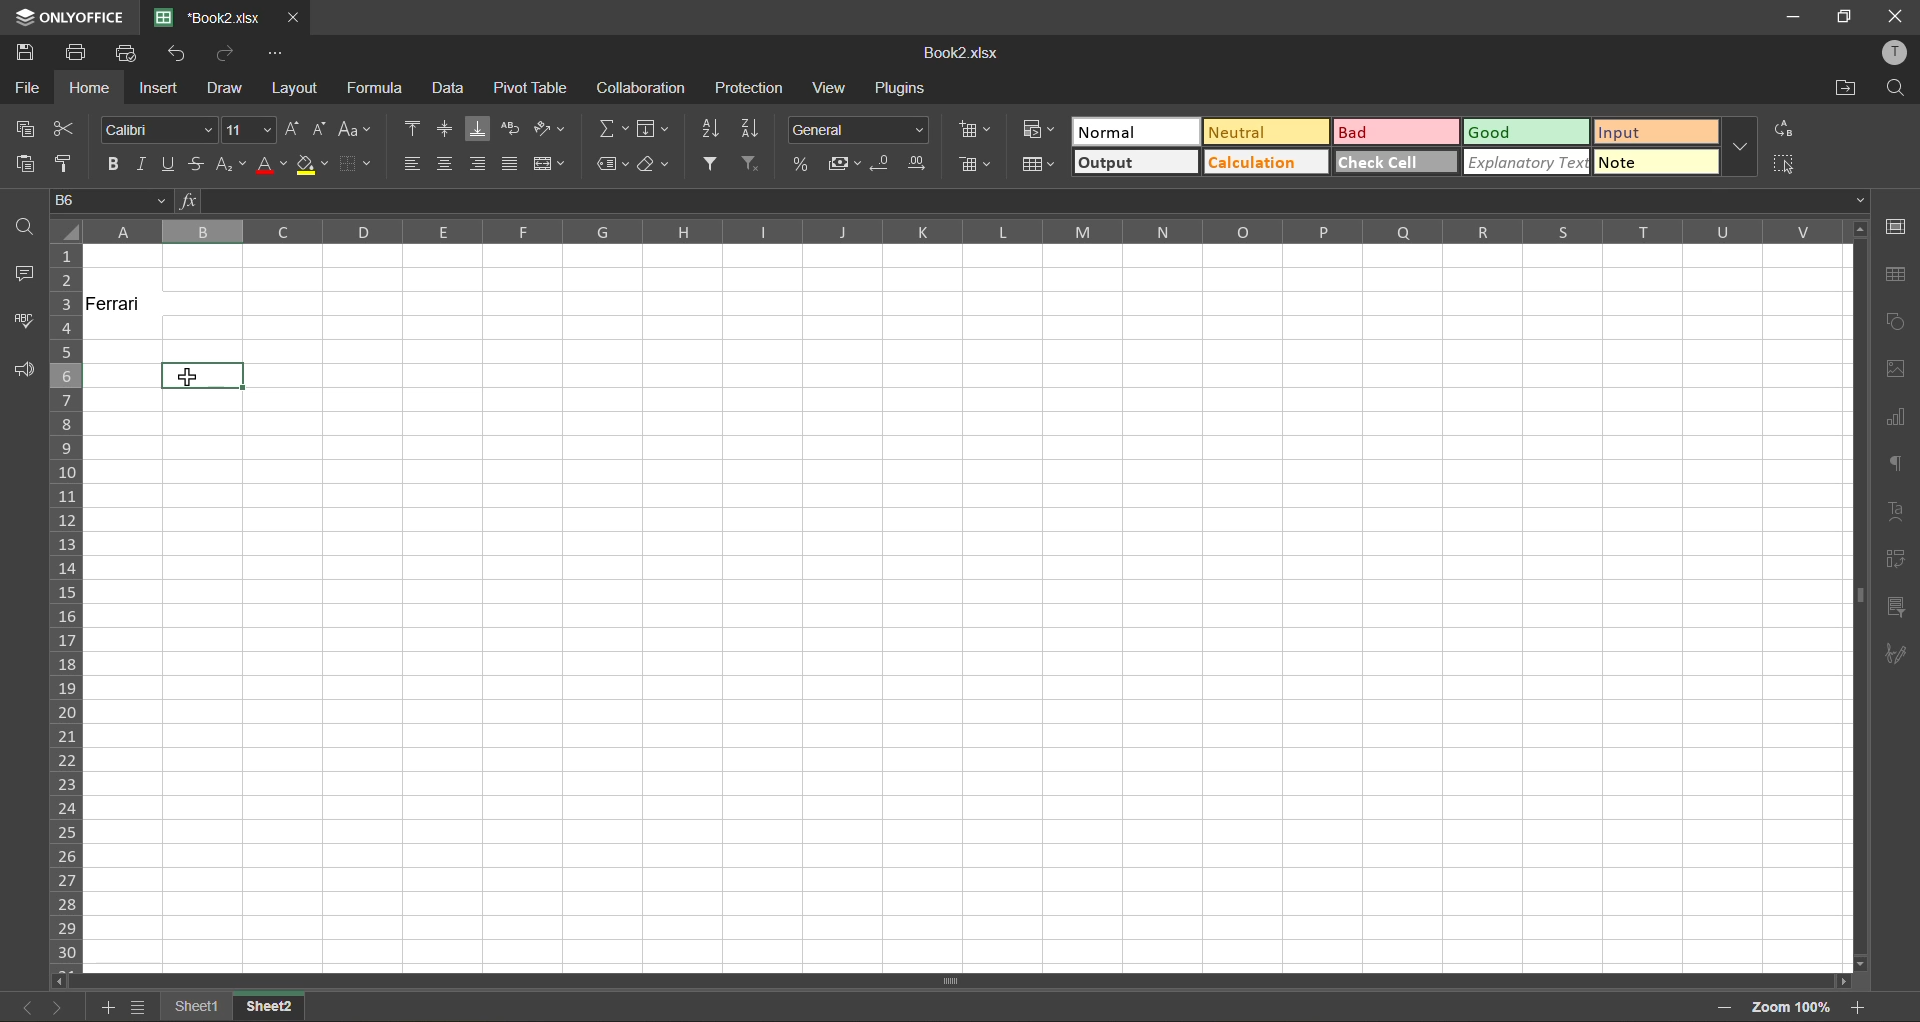  Describe the element at coordinates (801, 162) in the screenshot. I see `percent` at that location.